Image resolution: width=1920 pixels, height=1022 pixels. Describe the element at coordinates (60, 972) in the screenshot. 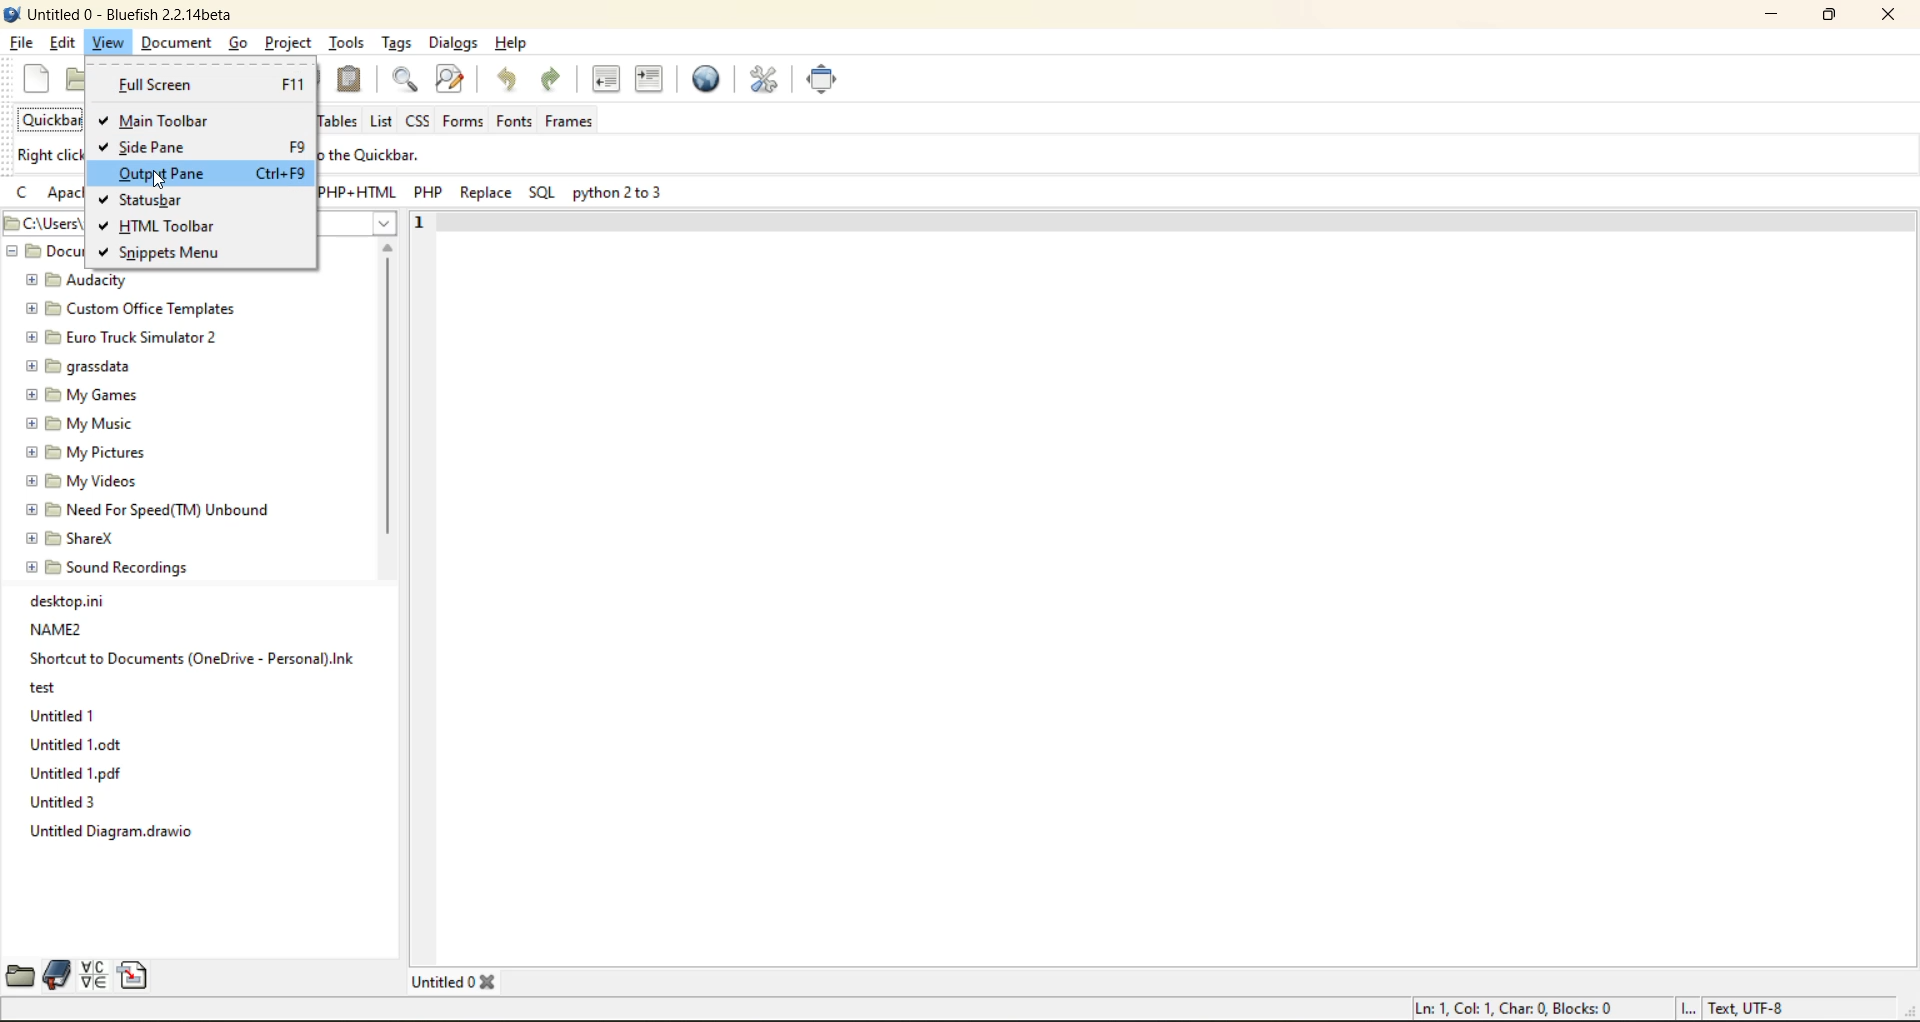

I see `bookmarks` at that location.